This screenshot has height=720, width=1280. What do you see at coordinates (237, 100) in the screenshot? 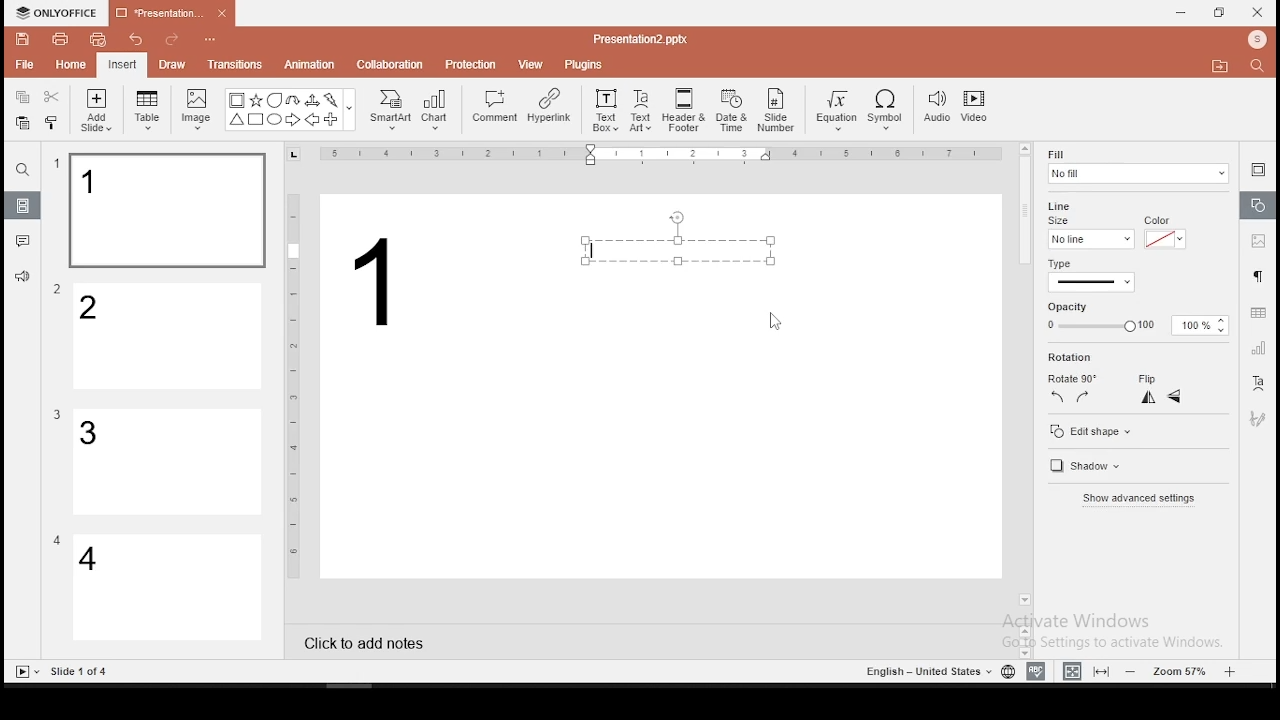
I see `Bordered Box` at bounding box center [237, 100].